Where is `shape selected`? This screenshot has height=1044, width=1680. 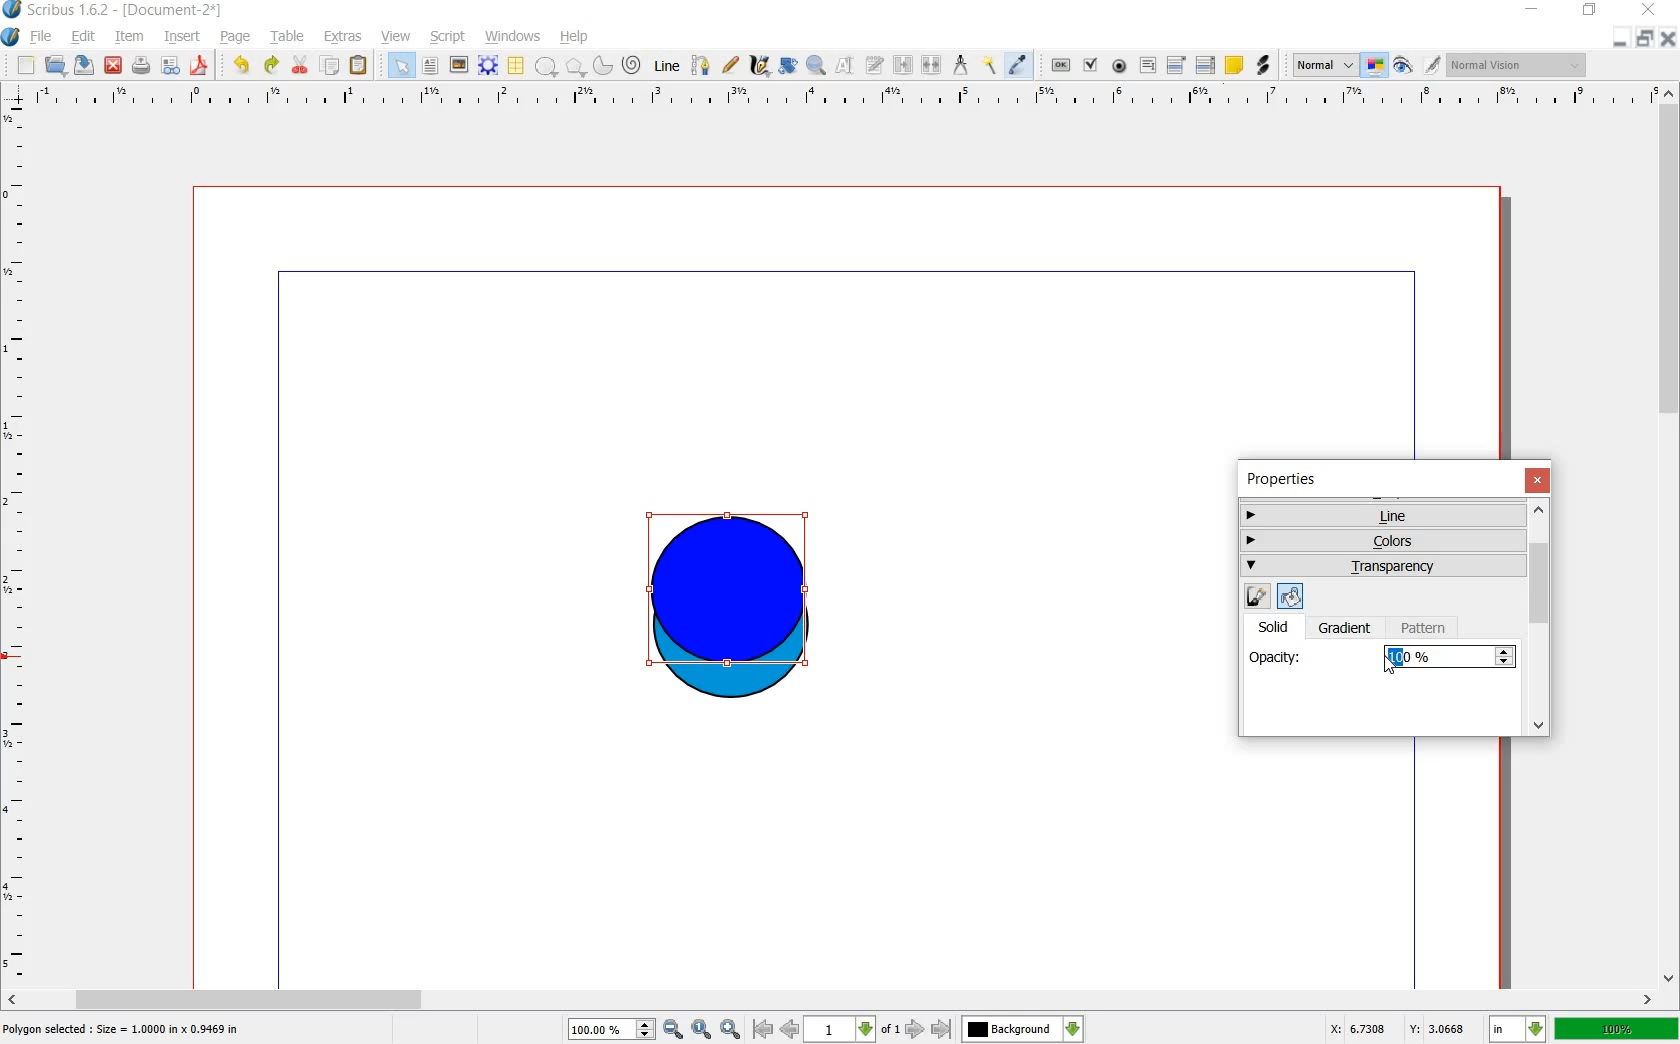
shape selected is located at coordinates (729, 594).